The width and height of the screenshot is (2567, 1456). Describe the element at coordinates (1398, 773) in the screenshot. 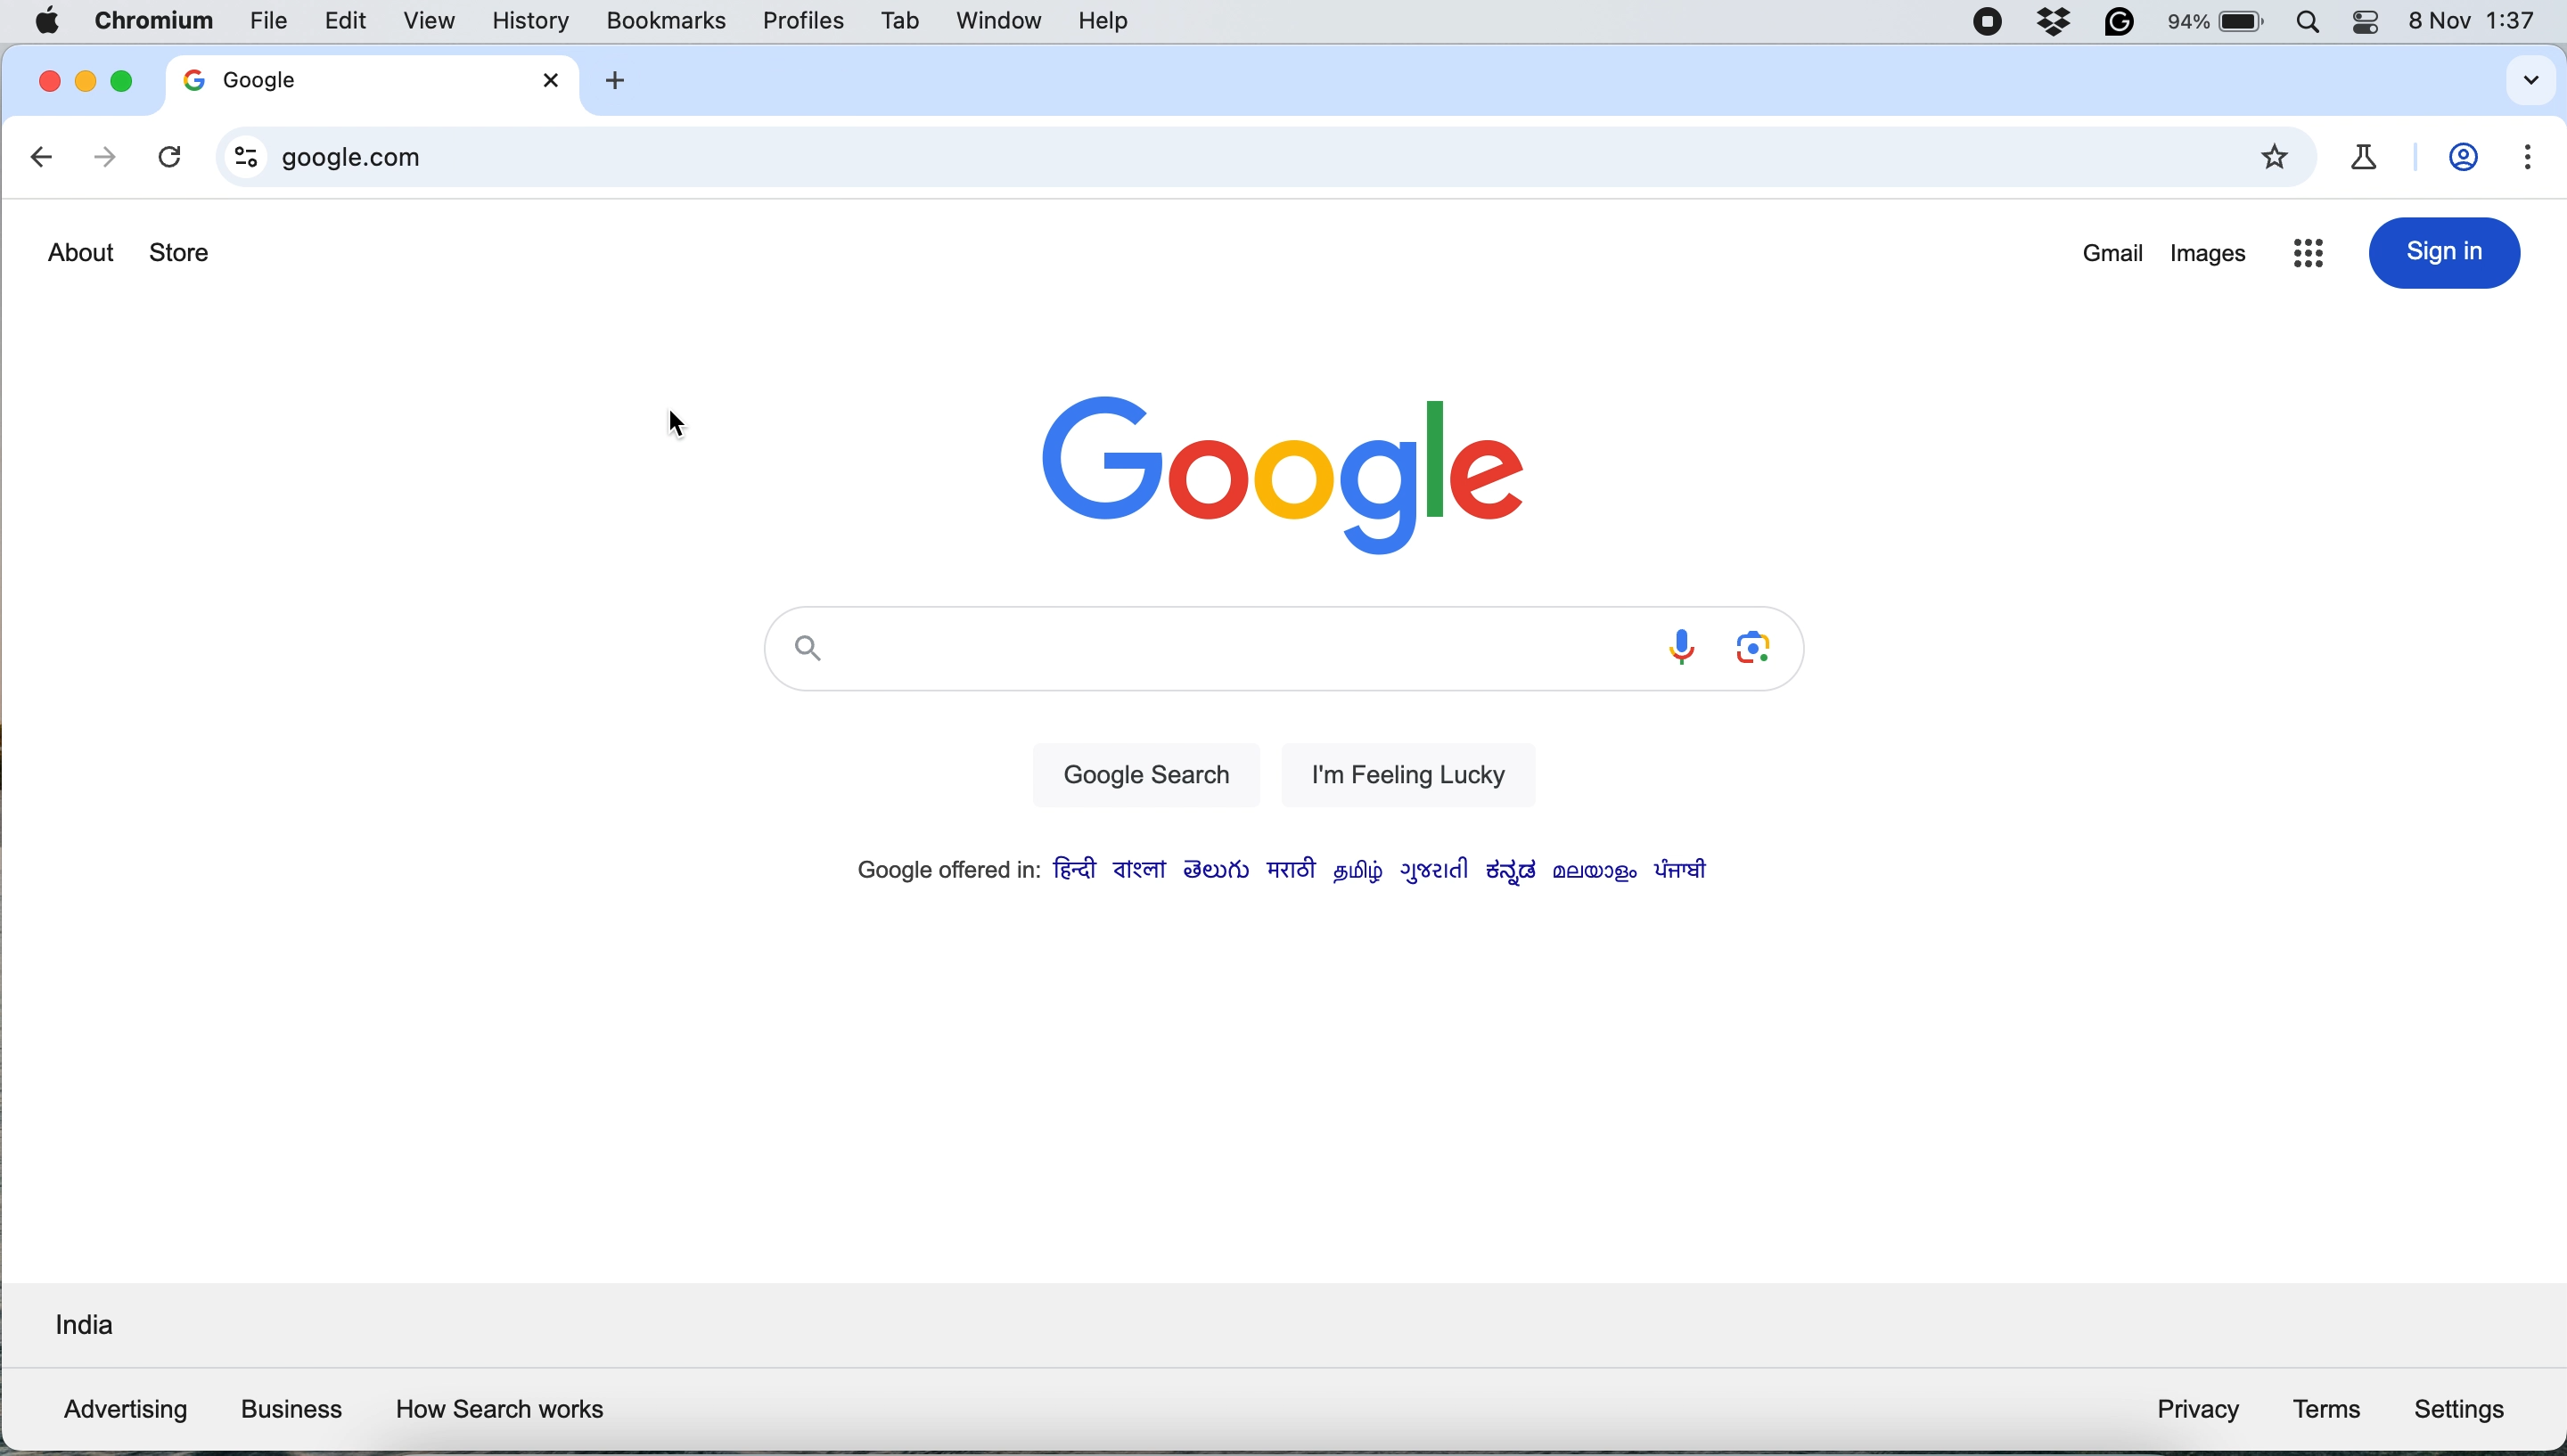

I see `i'm feeling lucky` at that location.